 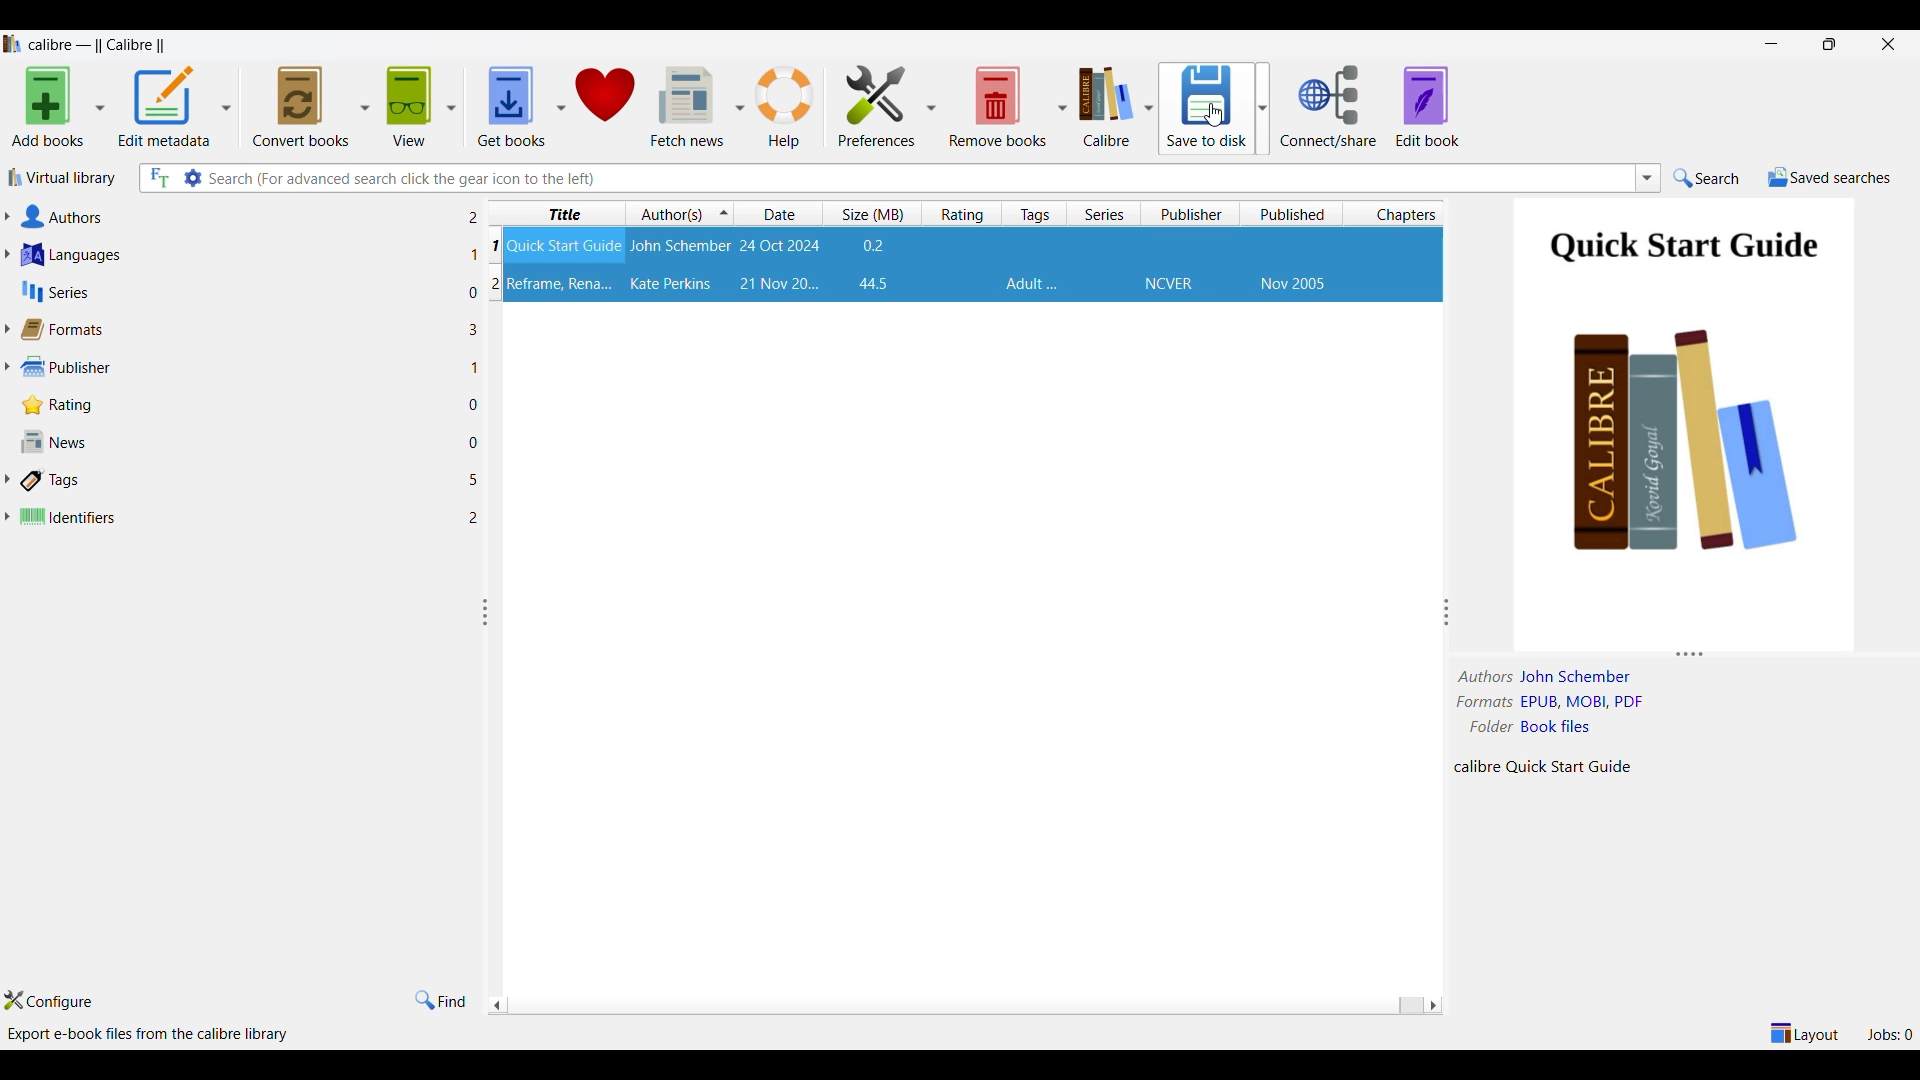 What do you see at coordinates (778, 283) in the screenshot?
I see `date` at bounding box center [778, 283].